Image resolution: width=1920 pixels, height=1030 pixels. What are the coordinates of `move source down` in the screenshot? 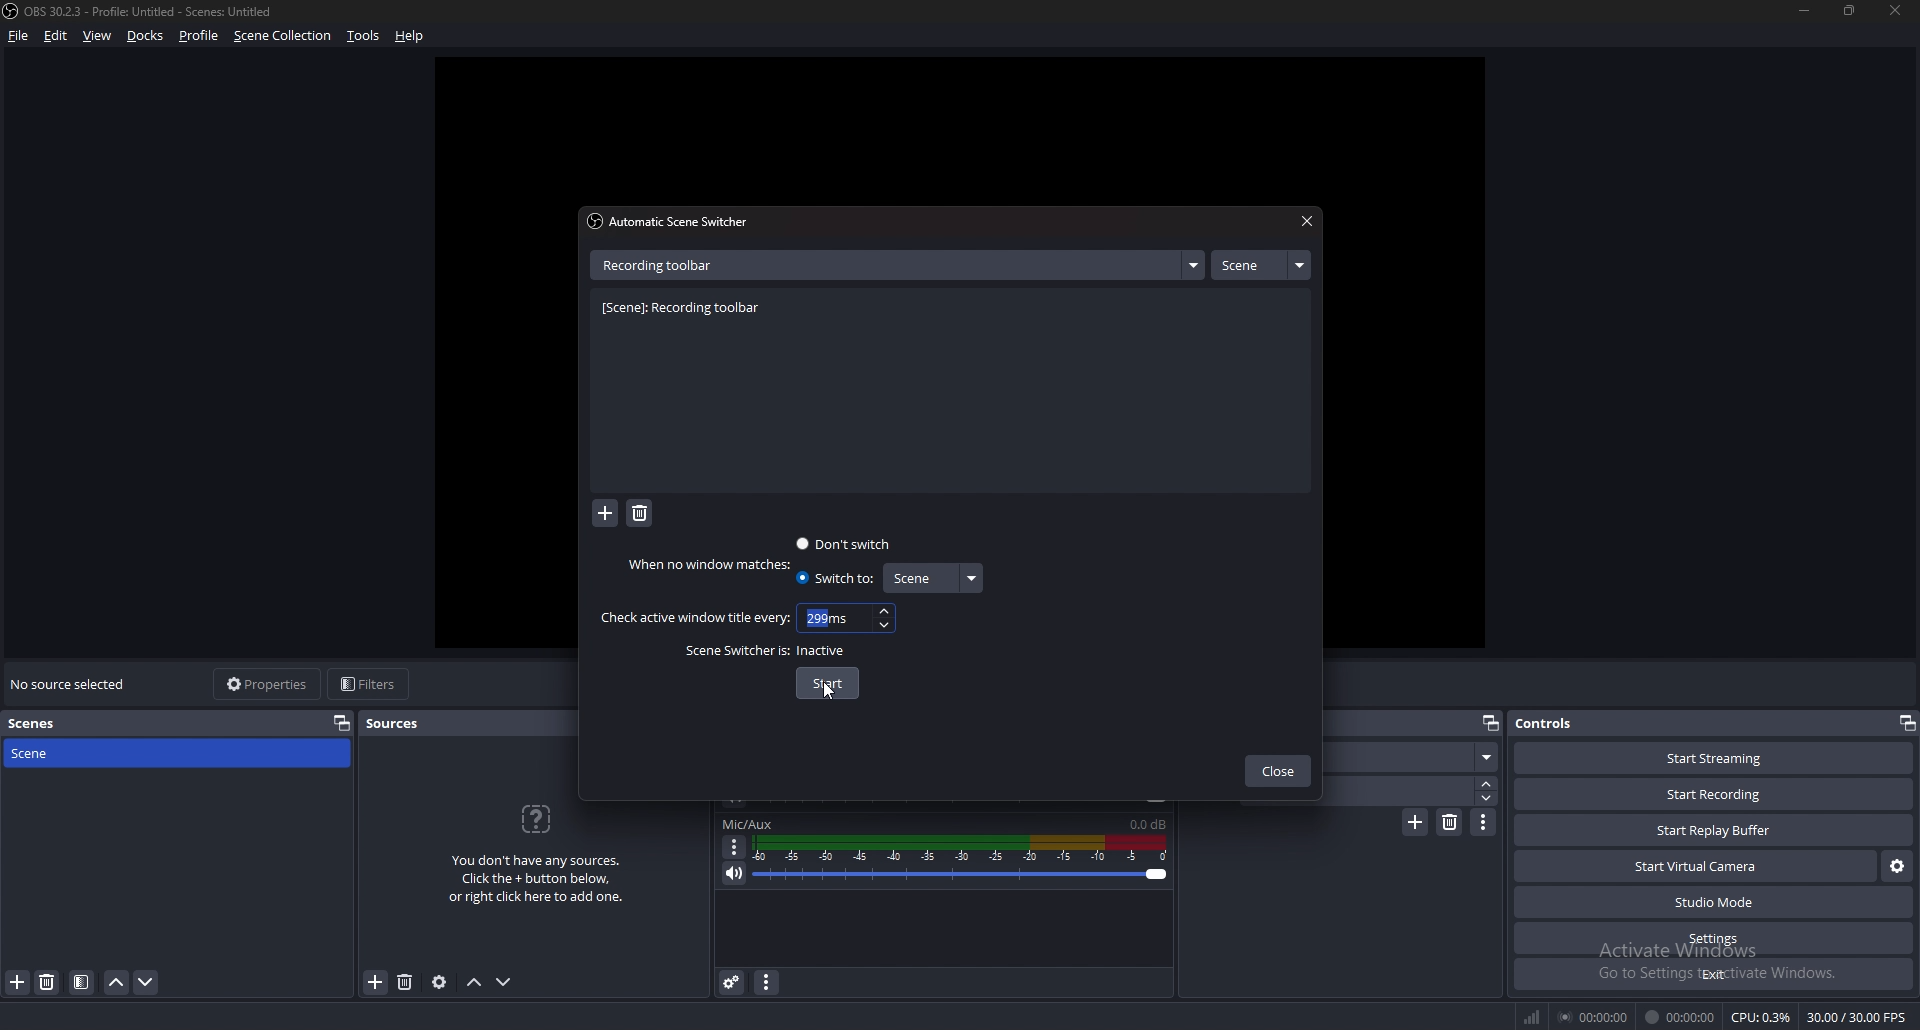 It's located at (504, 983).